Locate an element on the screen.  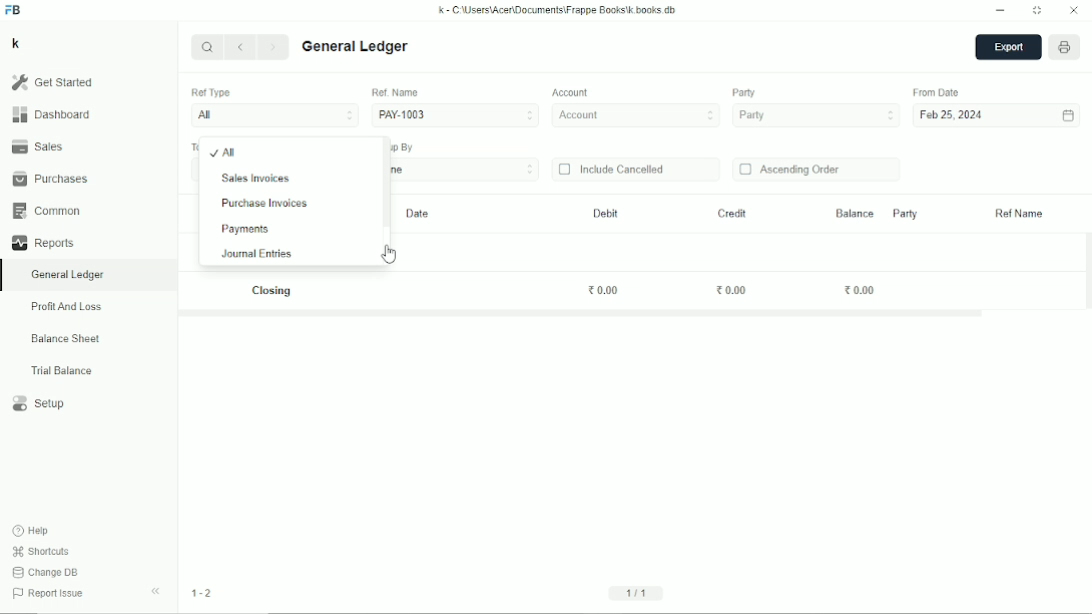
Trial balance is located at coordinates (62, 371).